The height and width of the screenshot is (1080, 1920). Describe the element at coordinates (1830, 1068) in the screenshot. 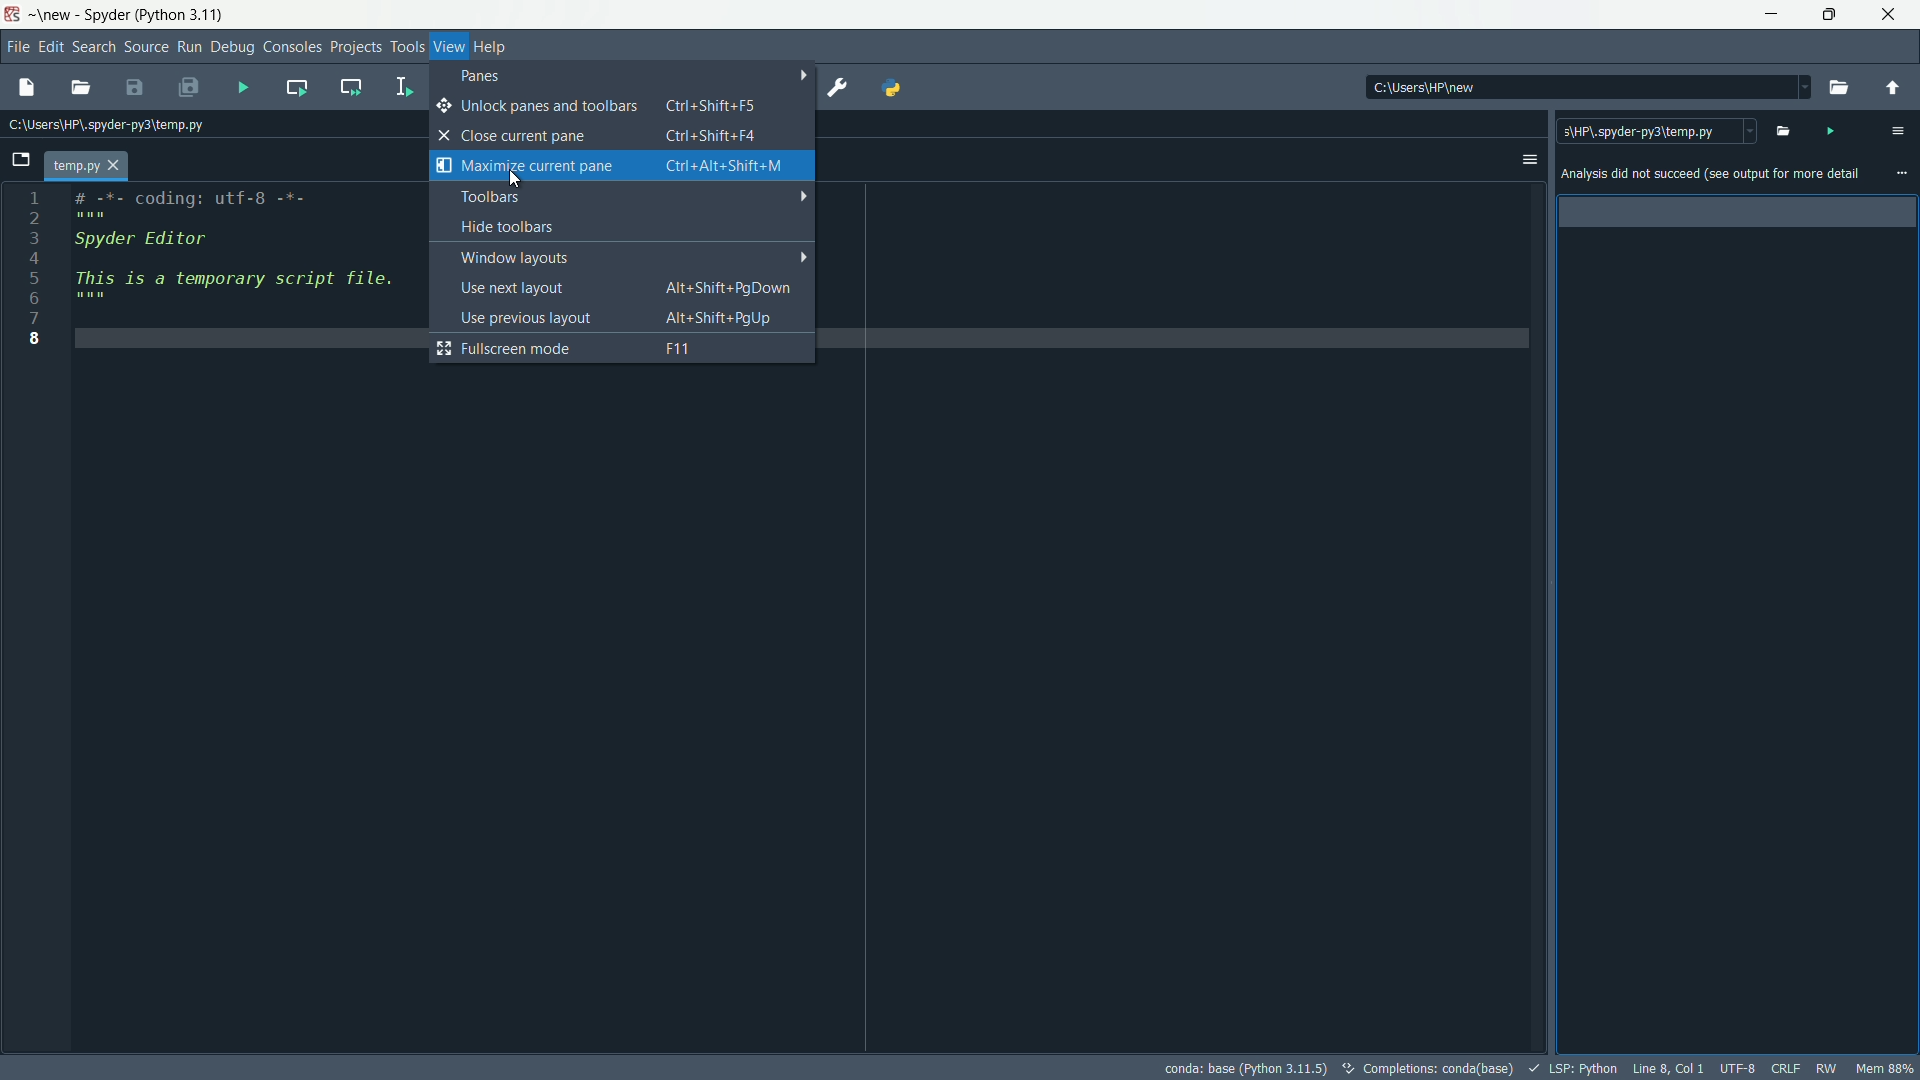

I see `rw` at that location.